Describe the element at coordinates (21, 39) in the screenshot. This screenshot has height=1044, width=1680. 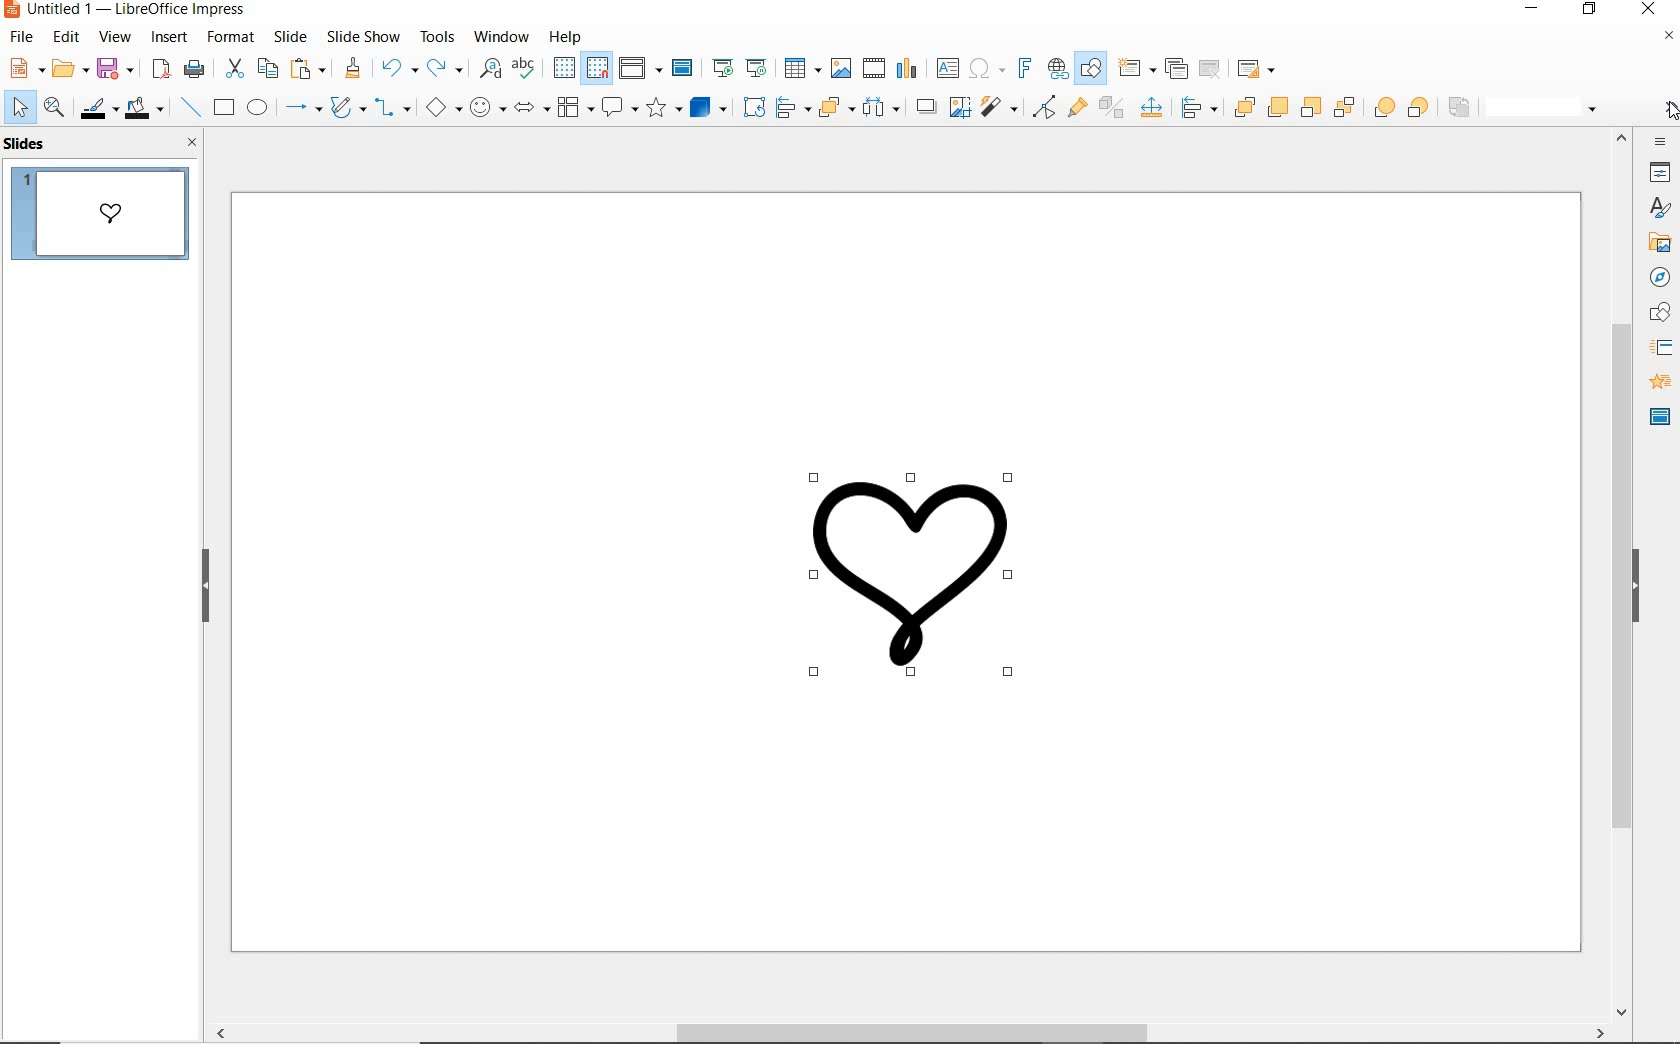
I see `file` at that location.